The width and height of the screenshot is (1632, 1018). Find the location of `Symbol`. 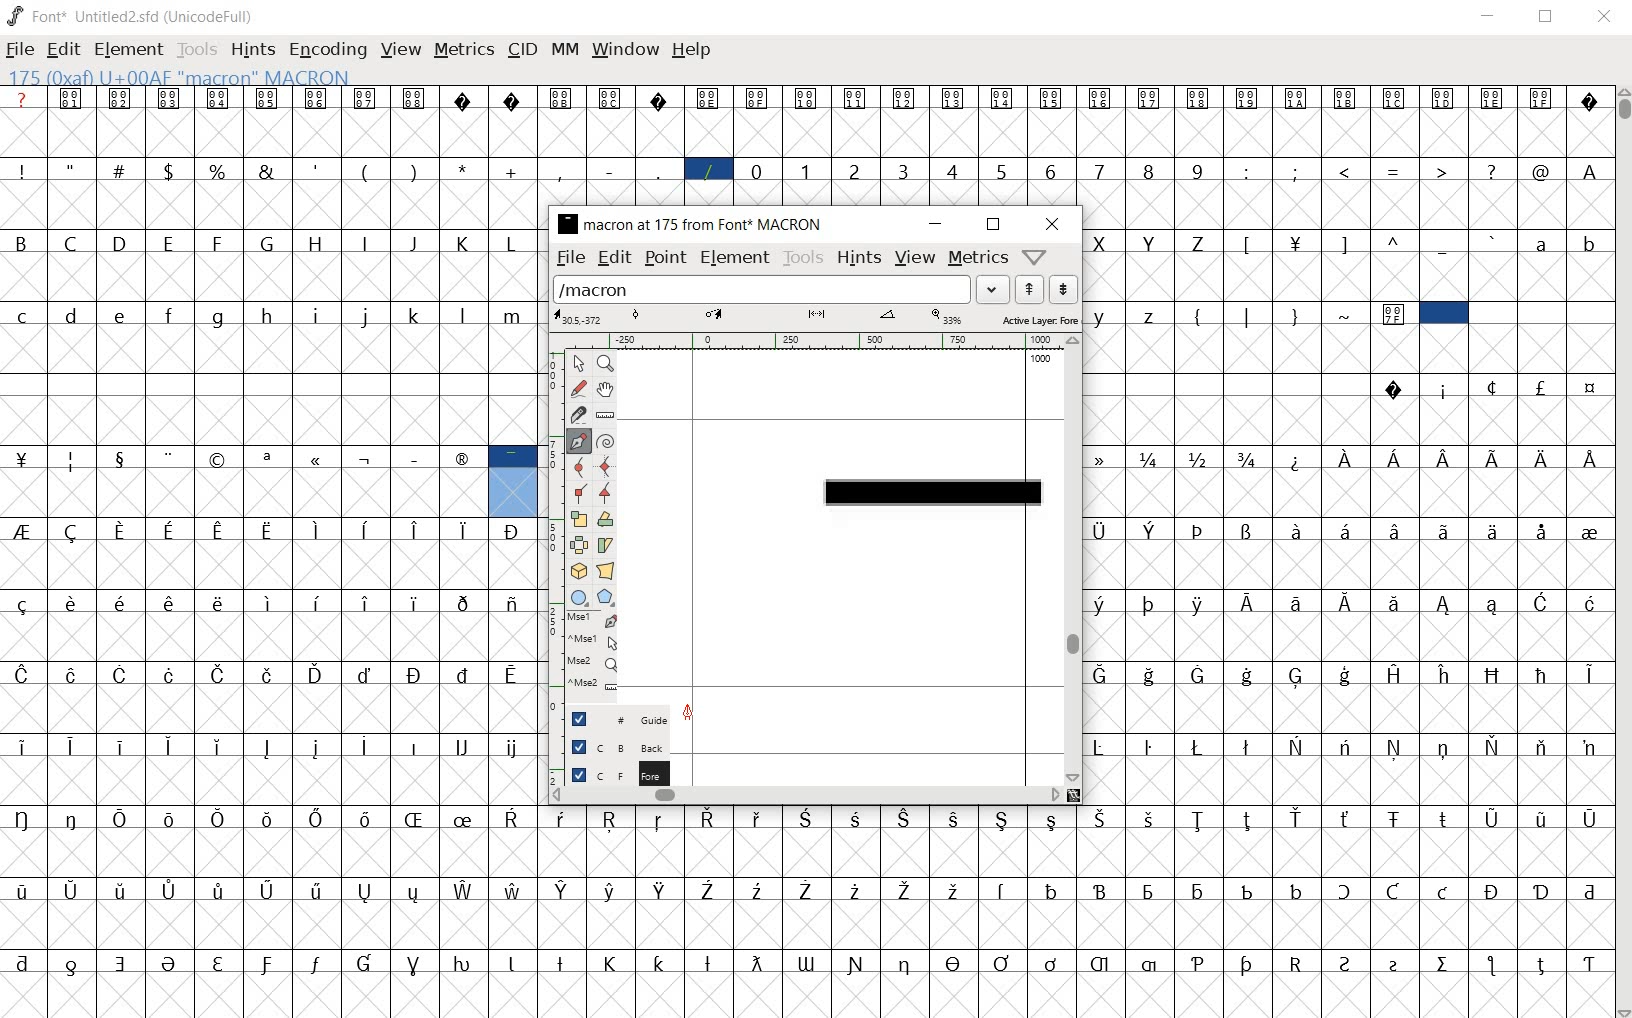

Symbol is located at coordinates (1247, 674).